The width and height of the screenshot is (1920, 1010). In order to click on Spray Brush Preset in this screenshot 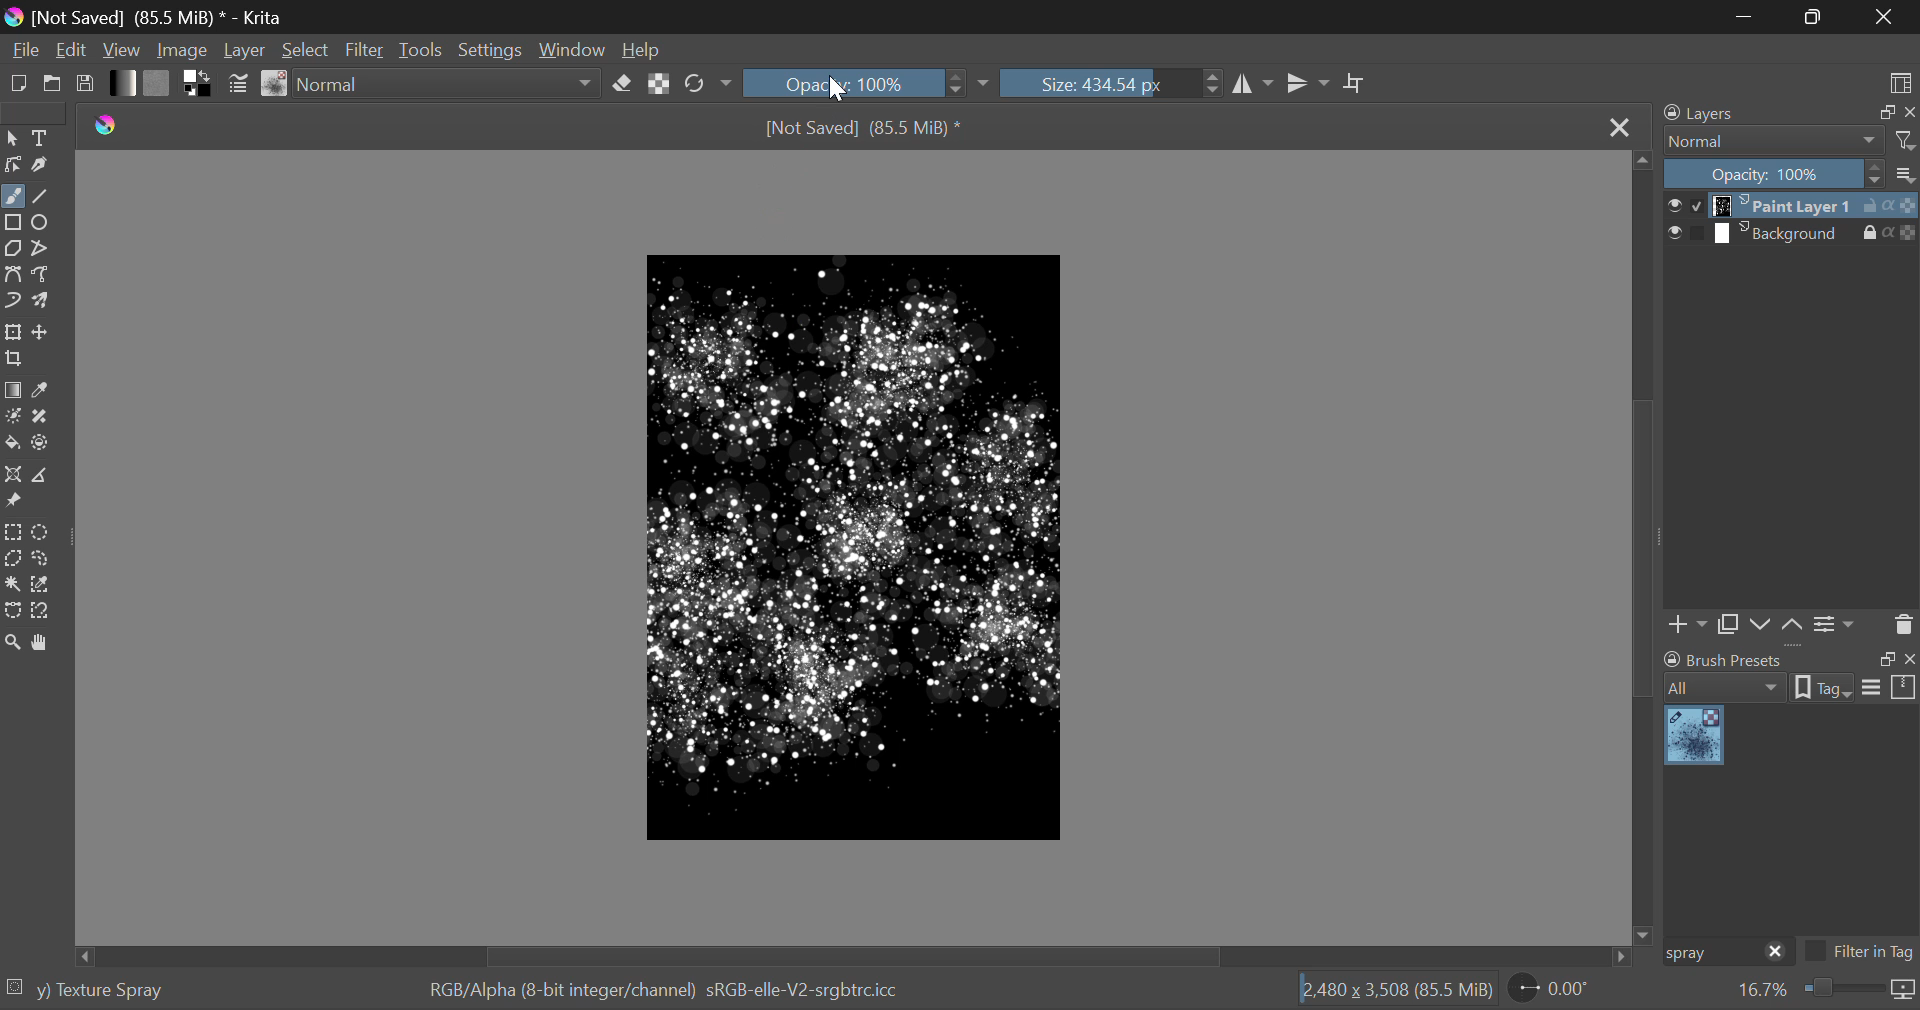, I will do `click(1694, 737)`.